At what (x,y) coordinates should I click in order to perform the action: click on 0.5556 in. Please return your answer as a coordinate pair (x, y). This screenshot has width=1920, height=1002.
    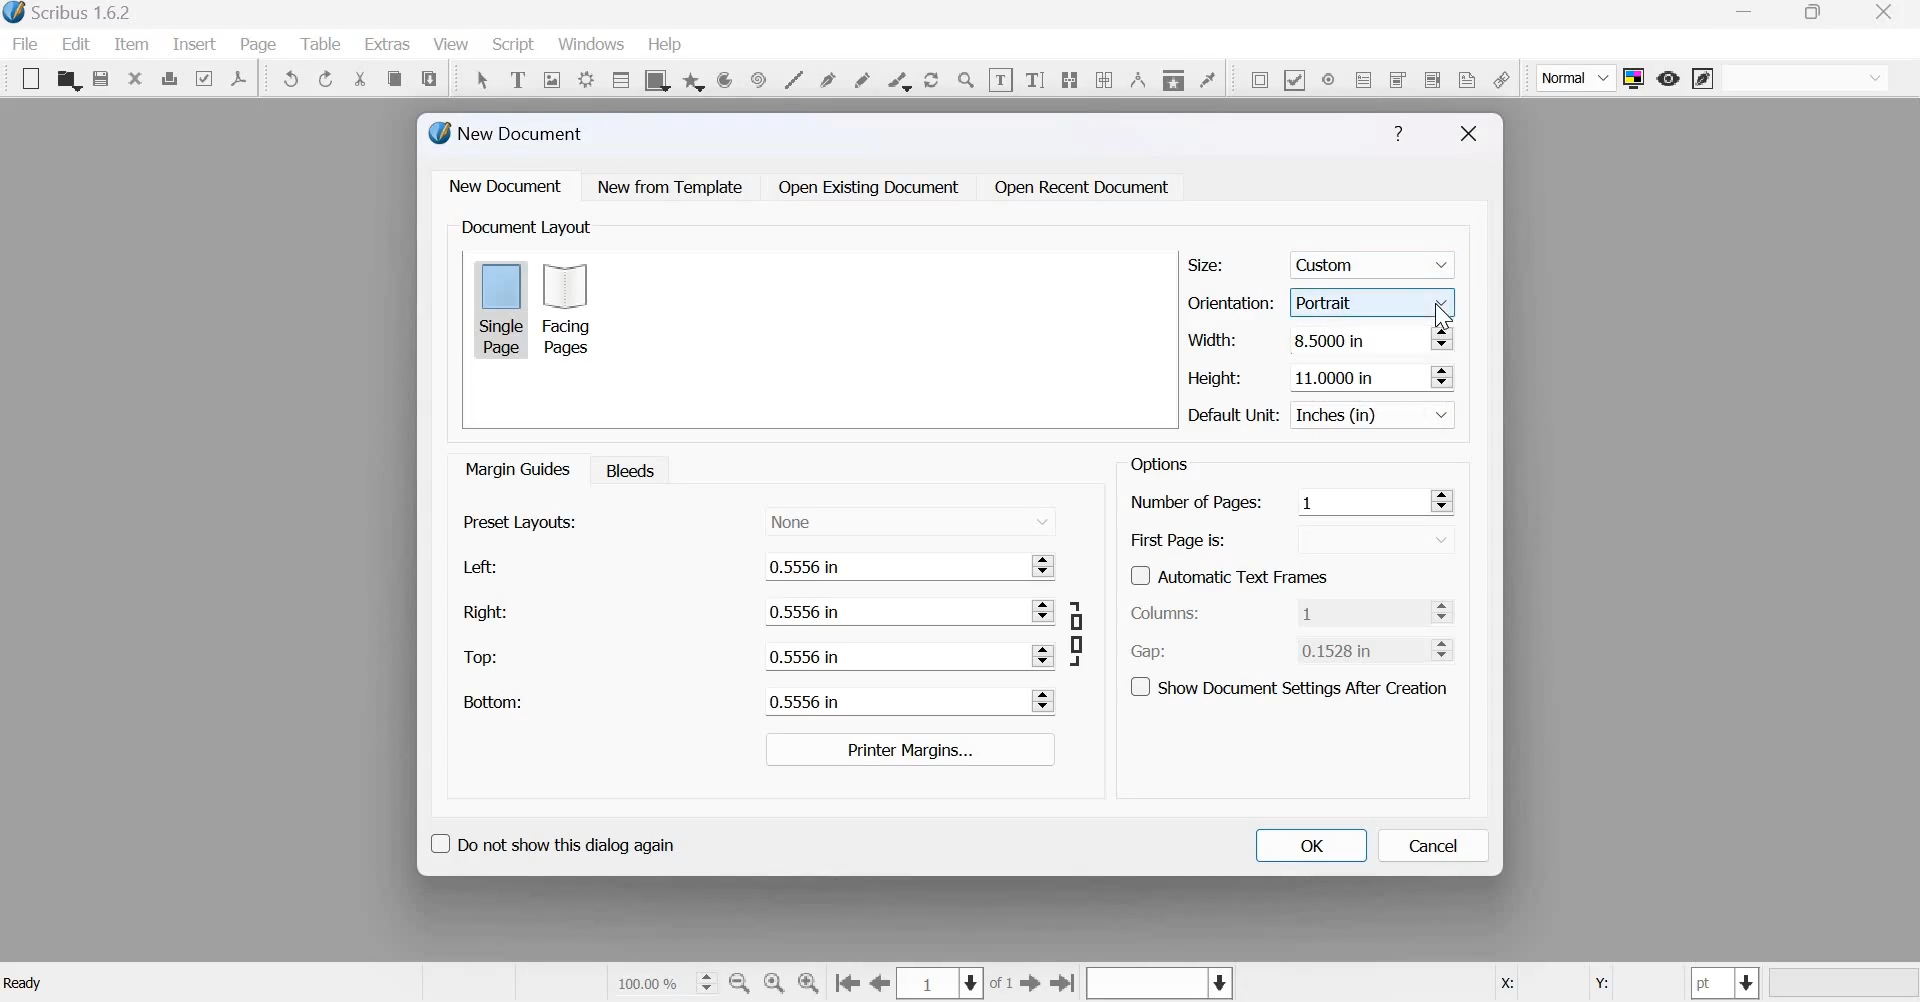
    Looking at the image, I should click on (886, 701).